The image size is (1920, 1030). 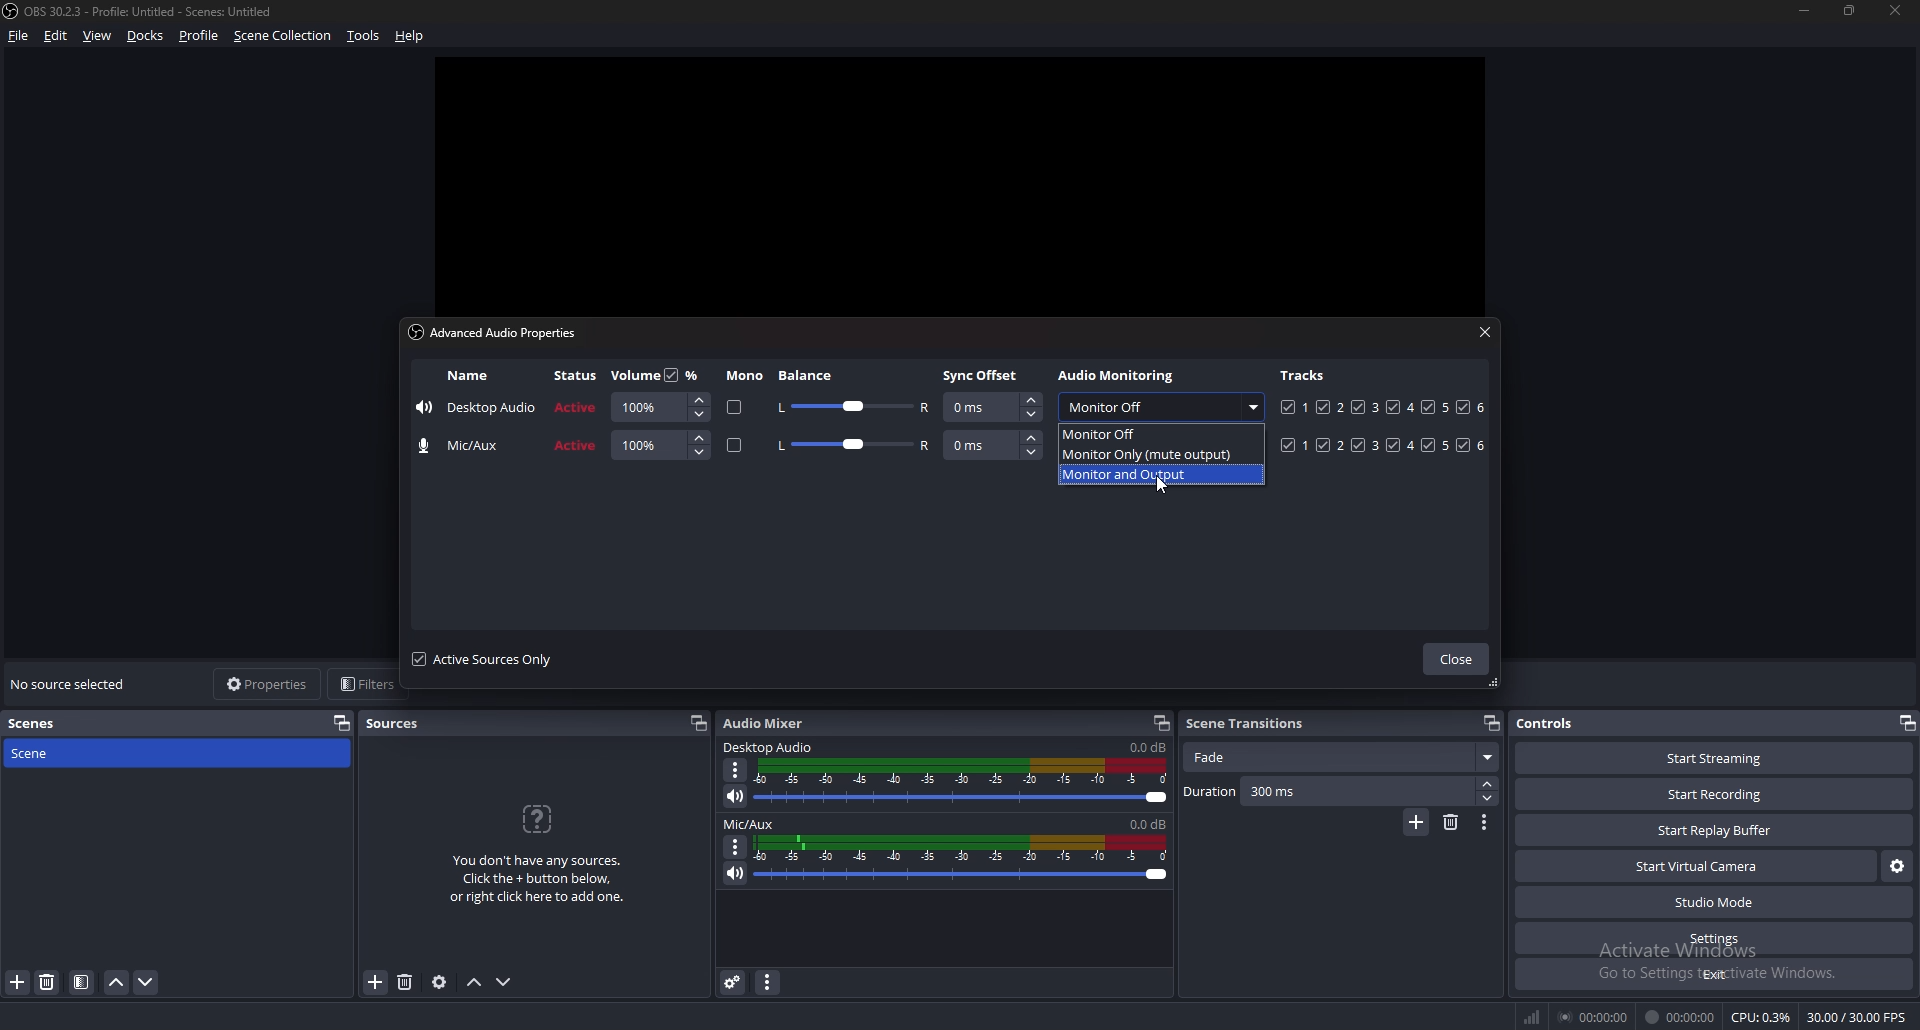 I want to click on move source down, so click(x=504, y=981).